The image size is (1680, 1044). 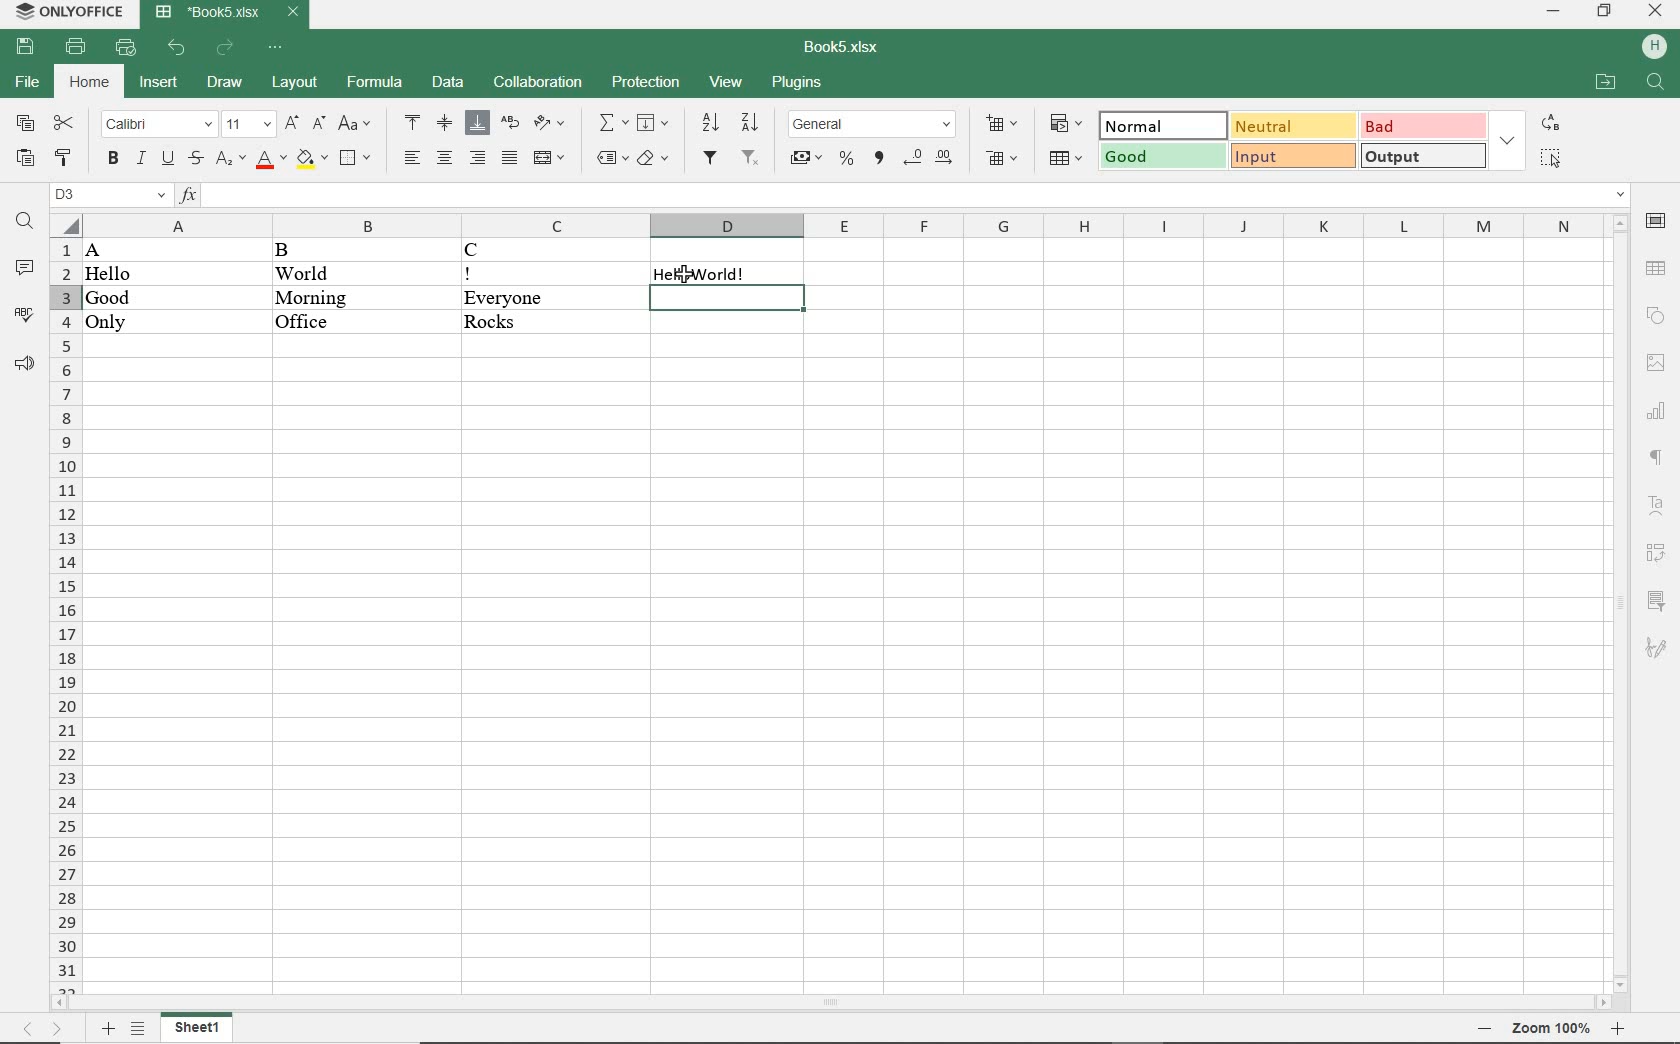 What do you see at coordinates (1656, 503) in the screenshot?
I see `TEXT ART` at bounding box center [1656, 503].